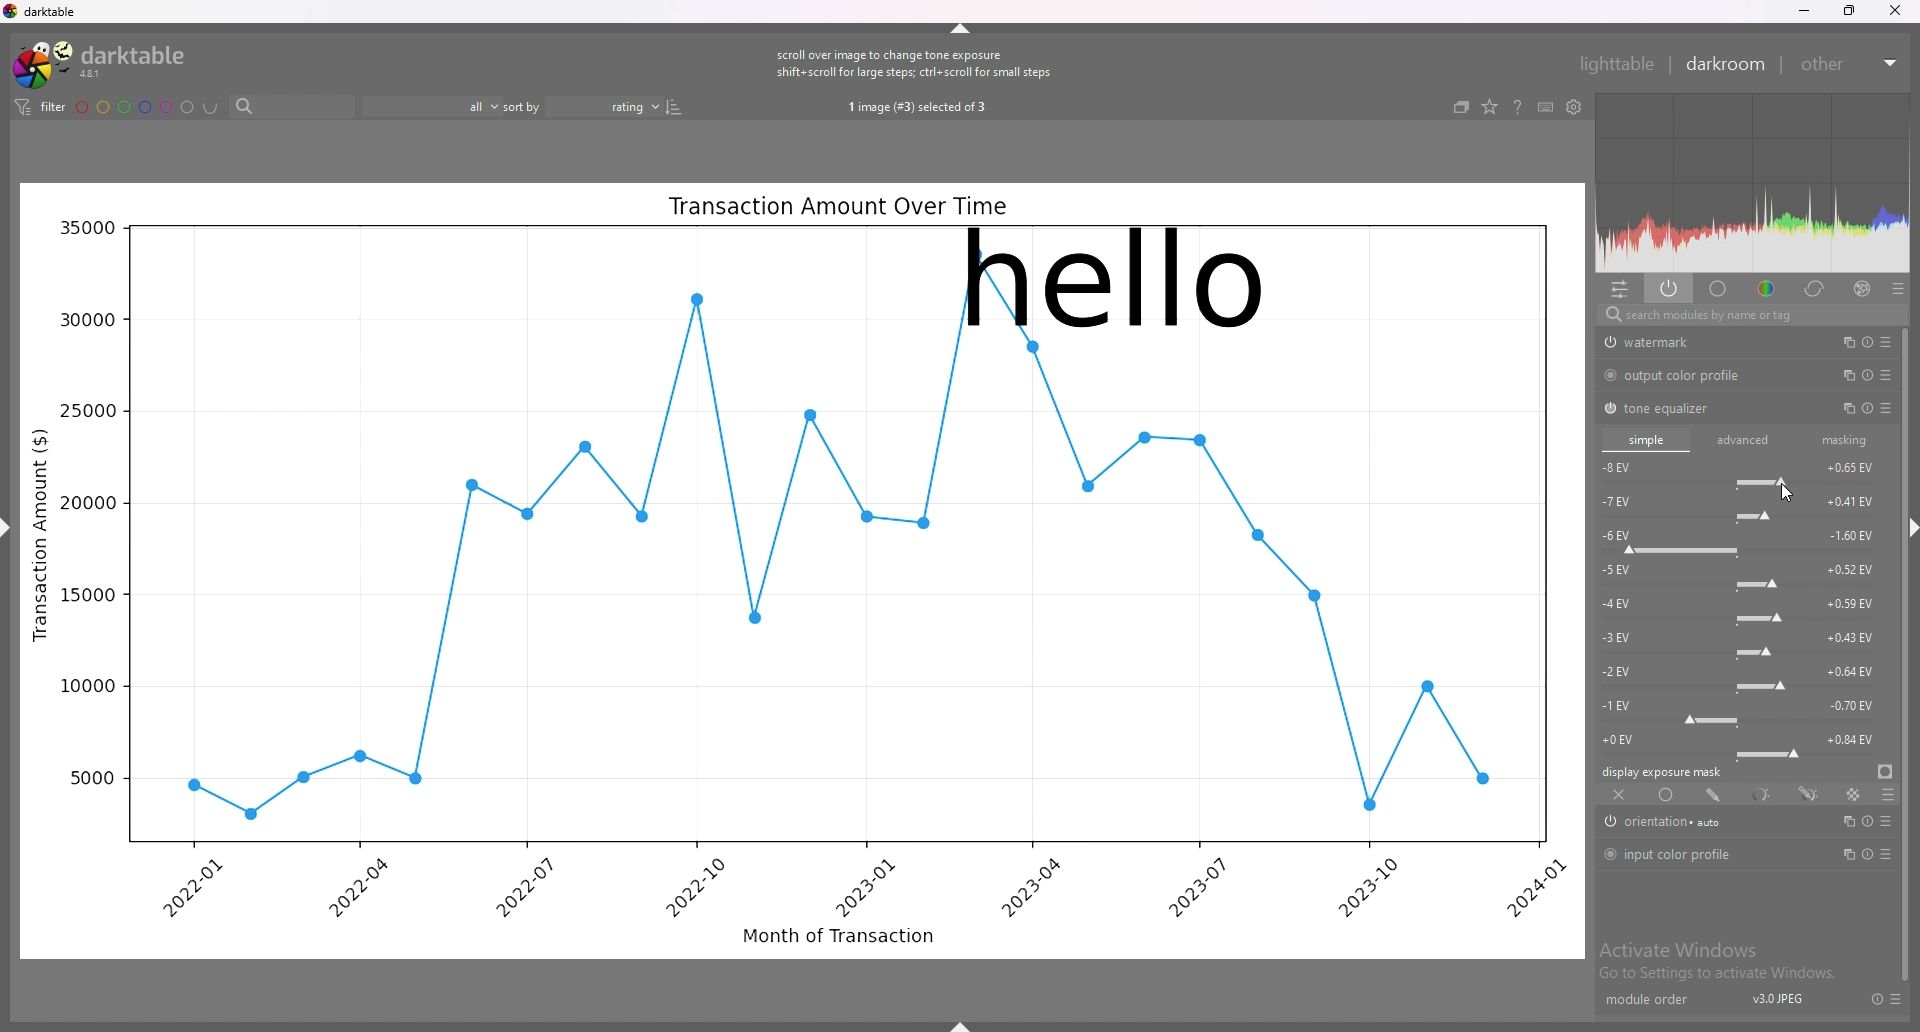 This screenshot has width=1920, height=1032. I want to click on -8 EV force, so click(1739, 472).